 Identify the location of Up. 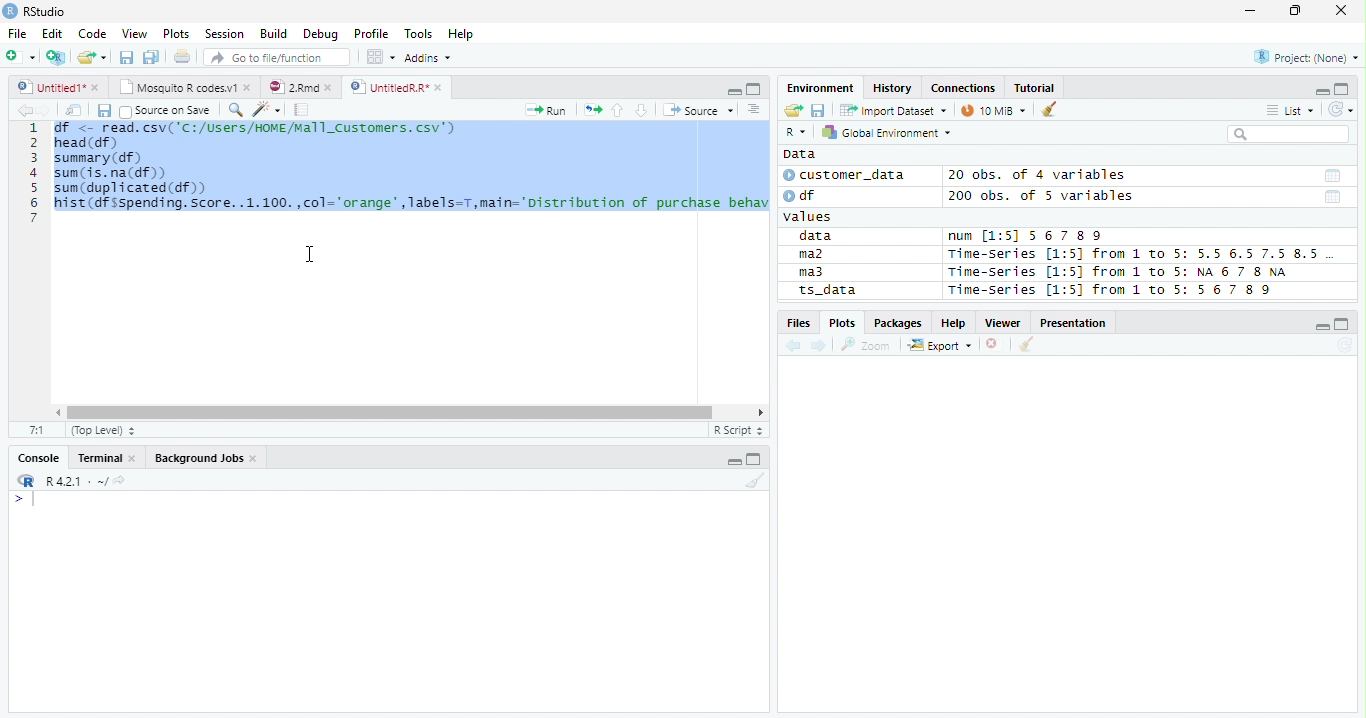
(617, 111).